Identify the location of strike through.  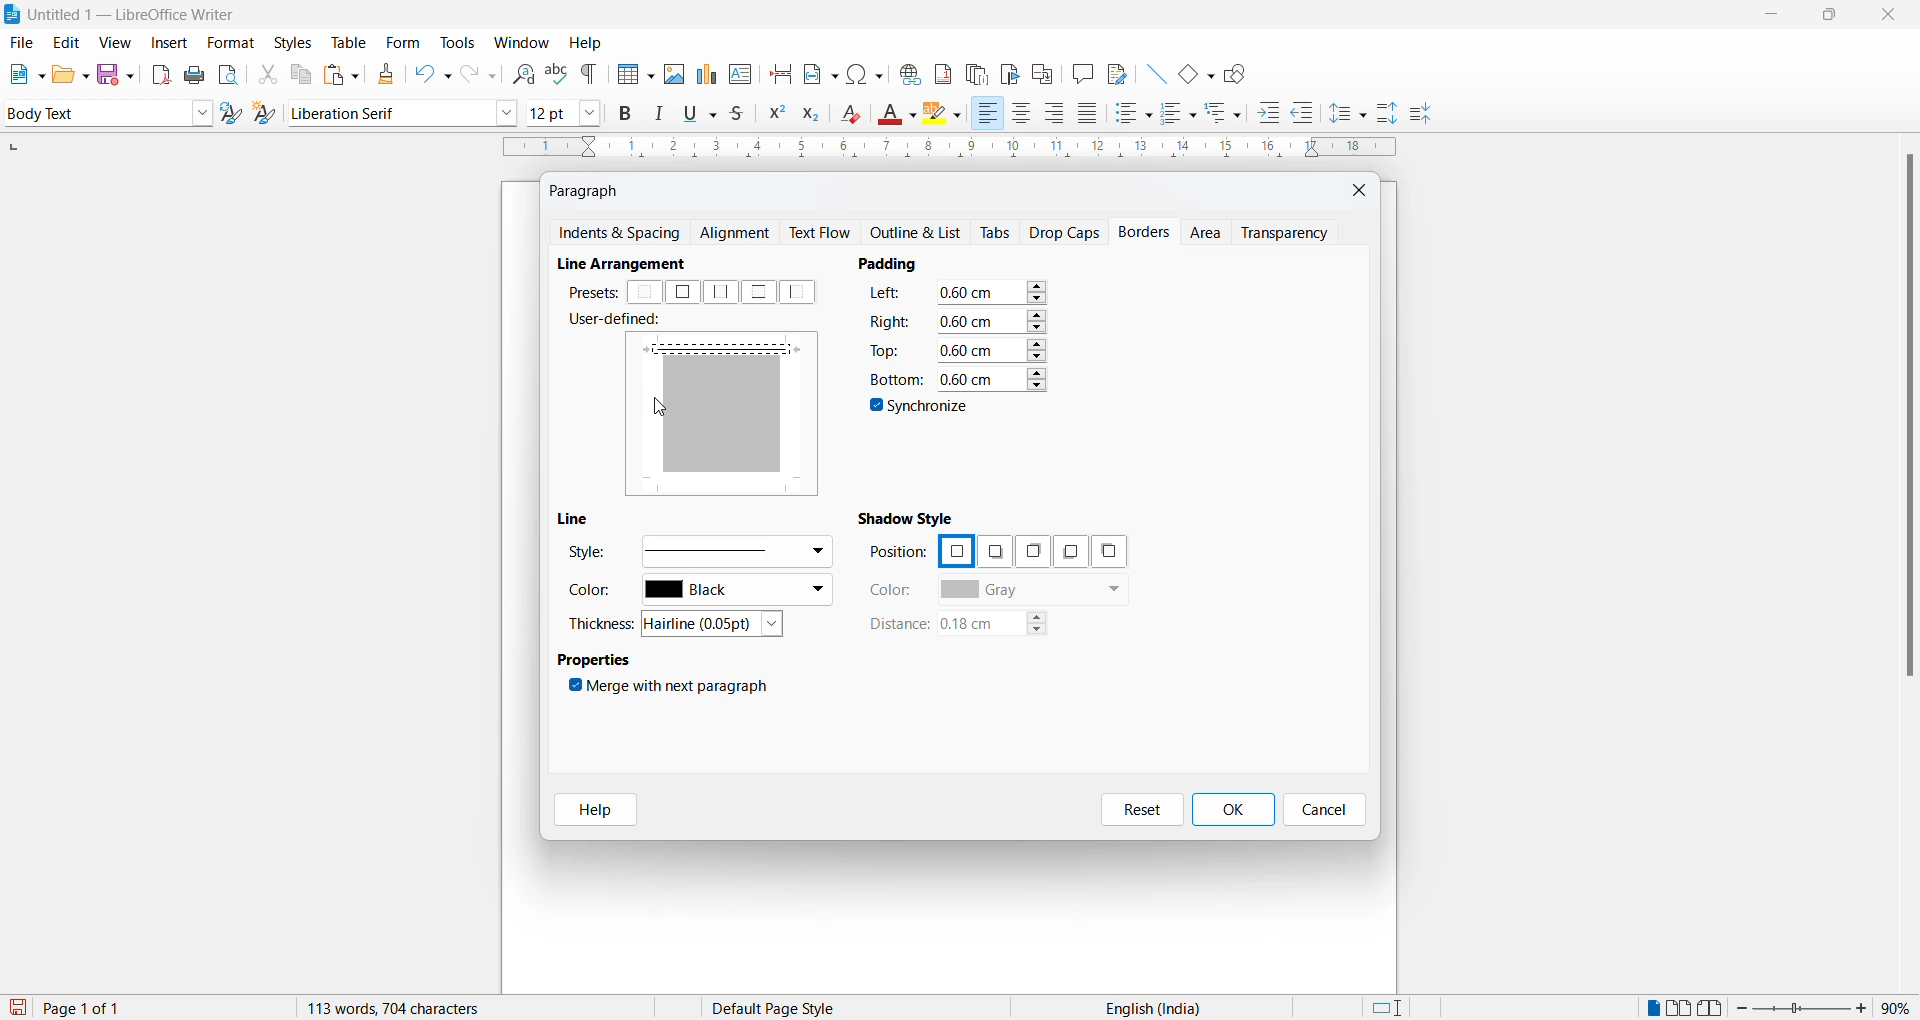
(743, 114).